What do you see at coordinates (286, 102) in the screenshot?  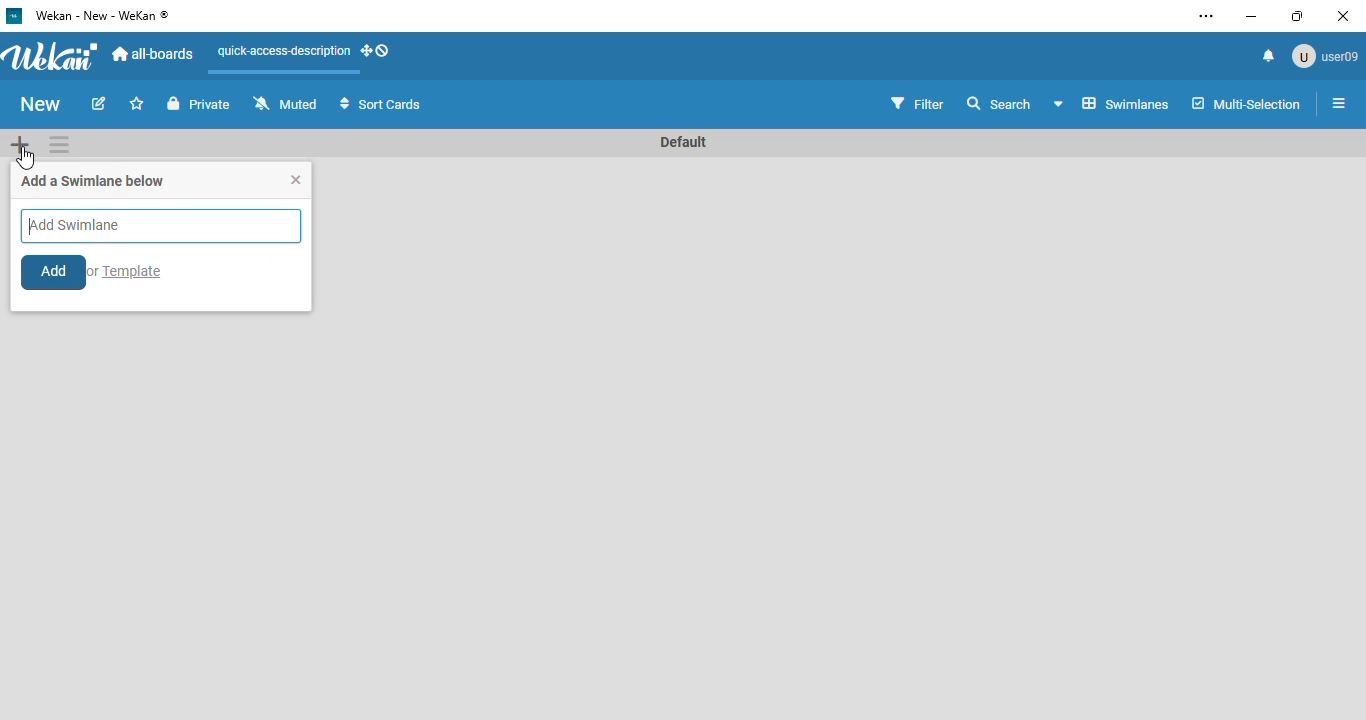 I see `muted` at bounding box center [286, 102].